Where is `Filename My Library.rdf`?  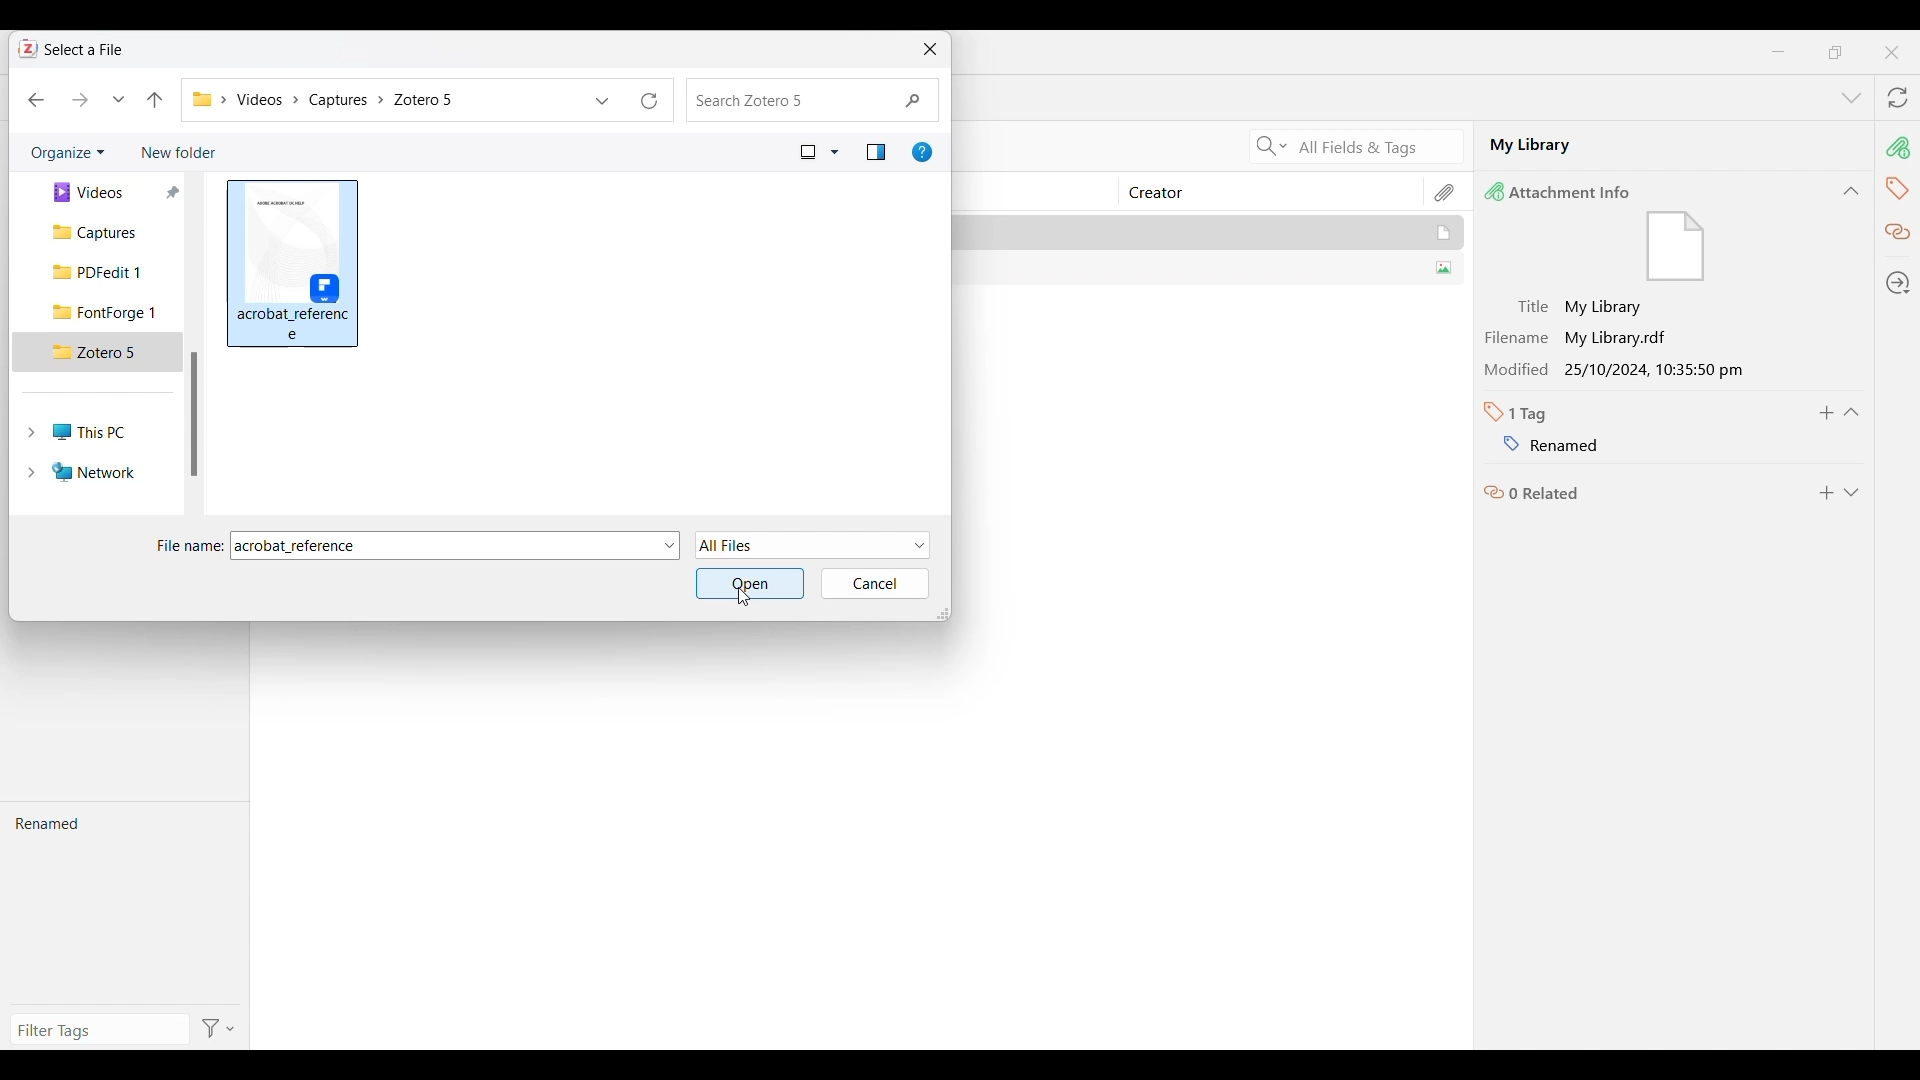
Filename My Library.rdf is located at coordinates (1587, 333).